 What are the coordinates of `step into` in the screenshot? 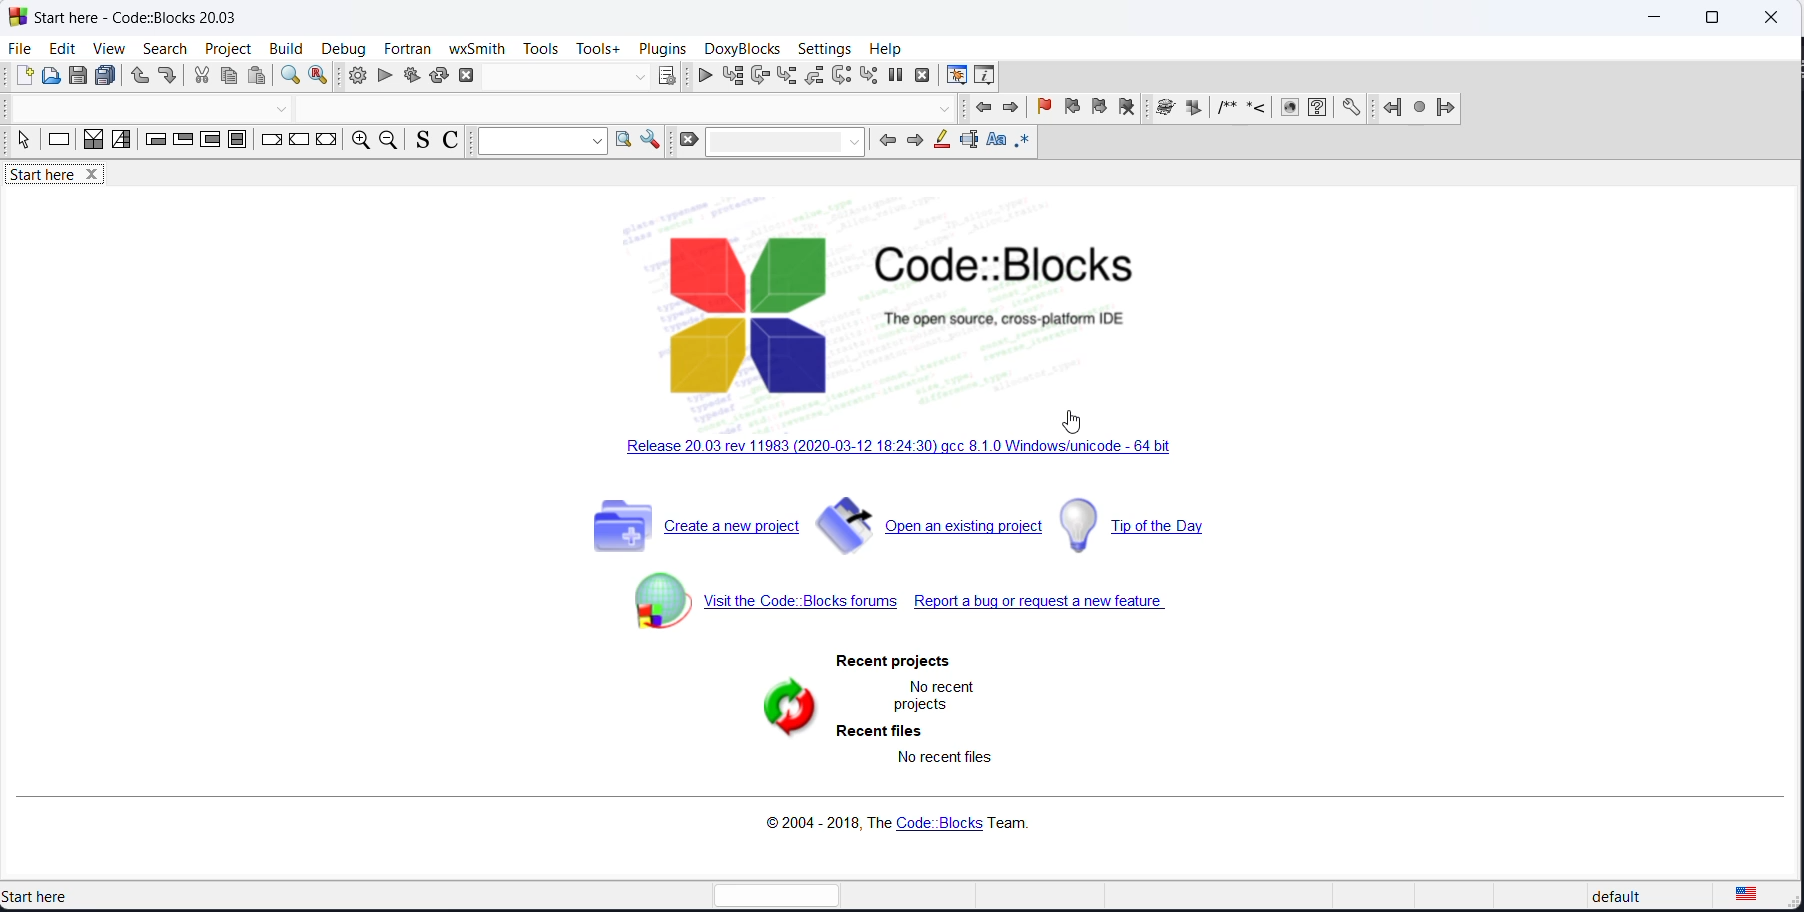 It's located at (788, 77).